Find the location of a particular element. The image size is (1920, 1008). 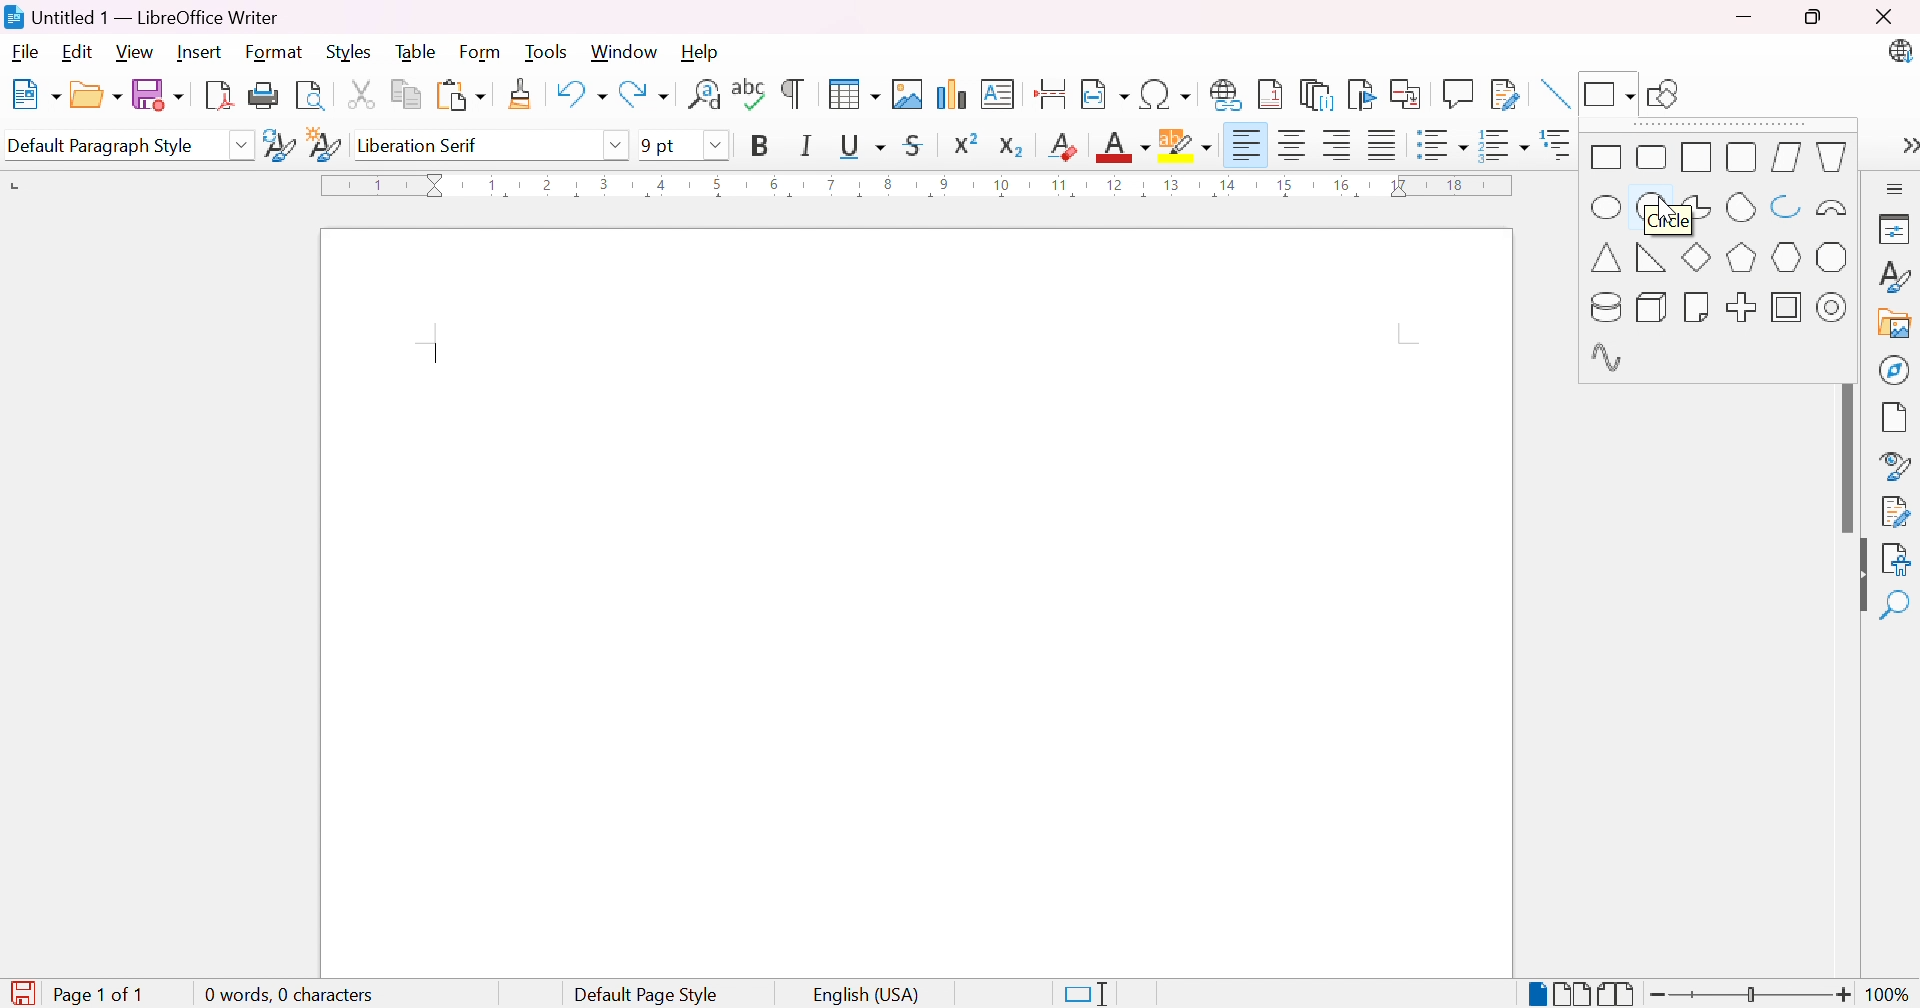

cursor is located at coordinates (1664, 215).